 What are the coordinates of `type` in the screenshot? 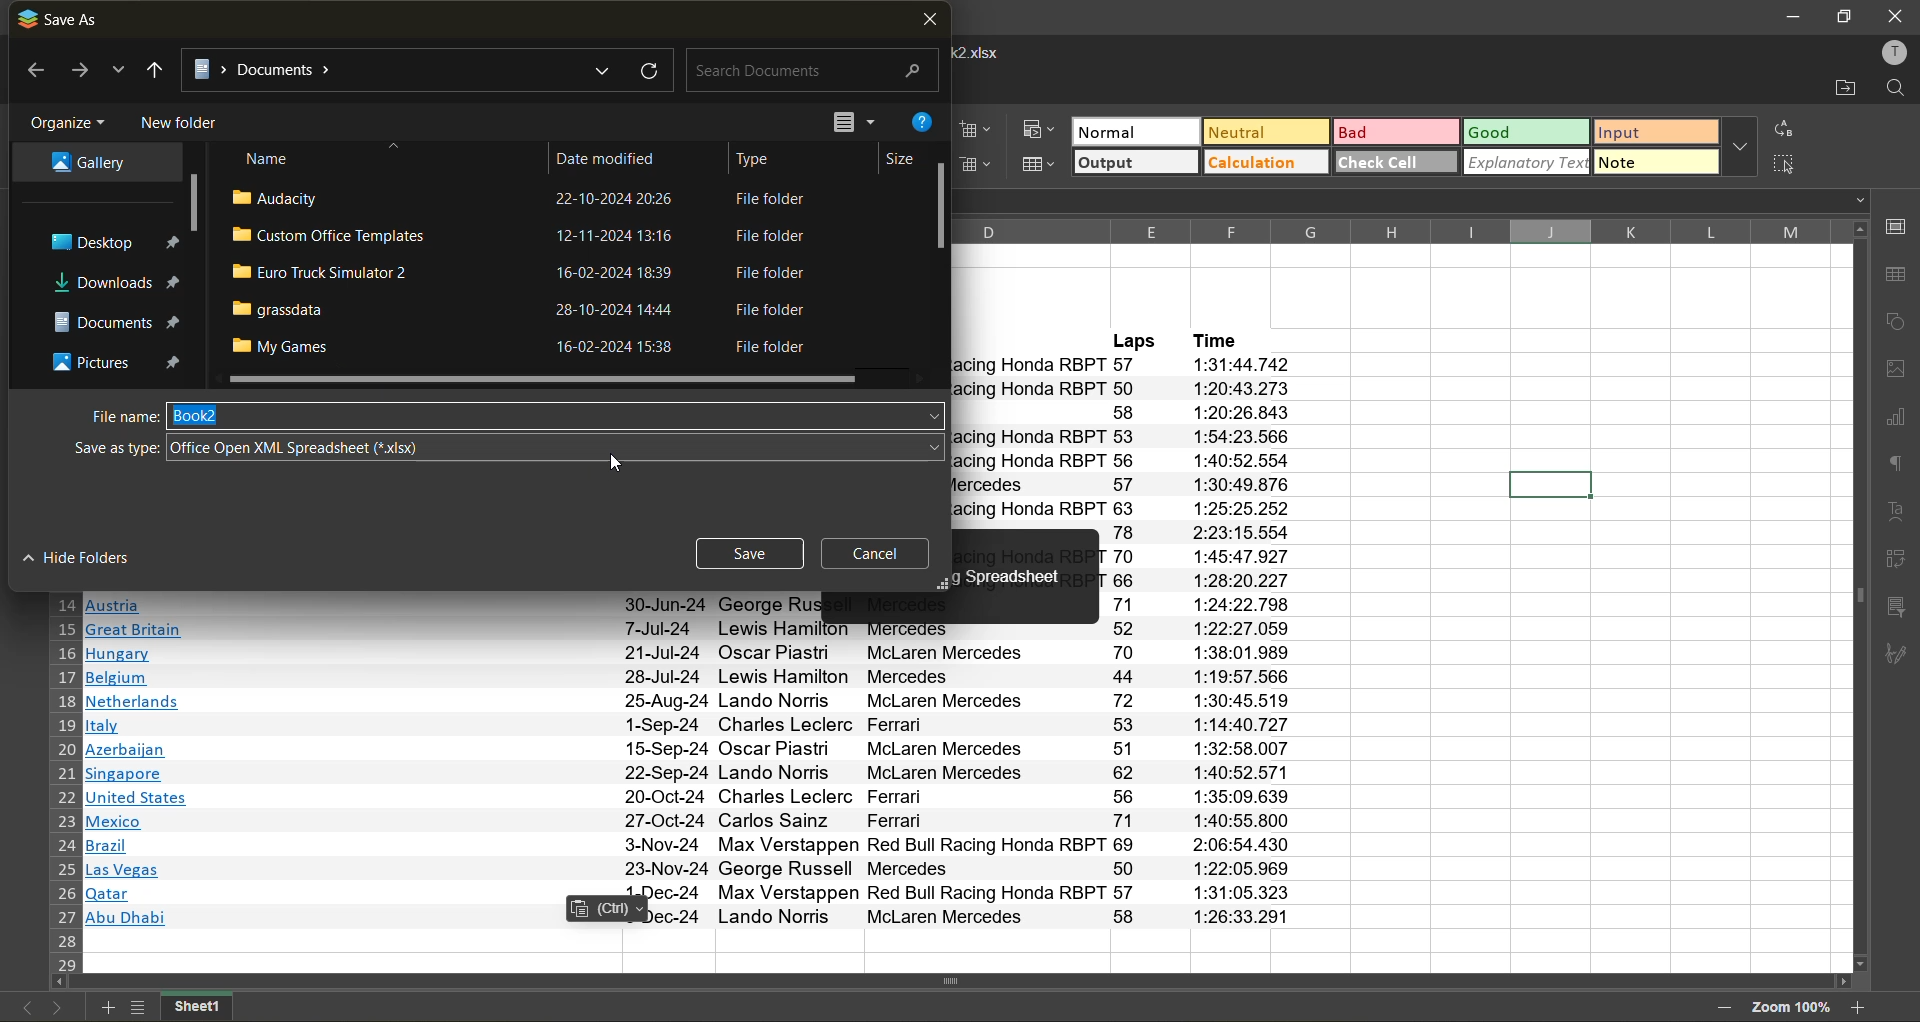 It's located at (763, 156).